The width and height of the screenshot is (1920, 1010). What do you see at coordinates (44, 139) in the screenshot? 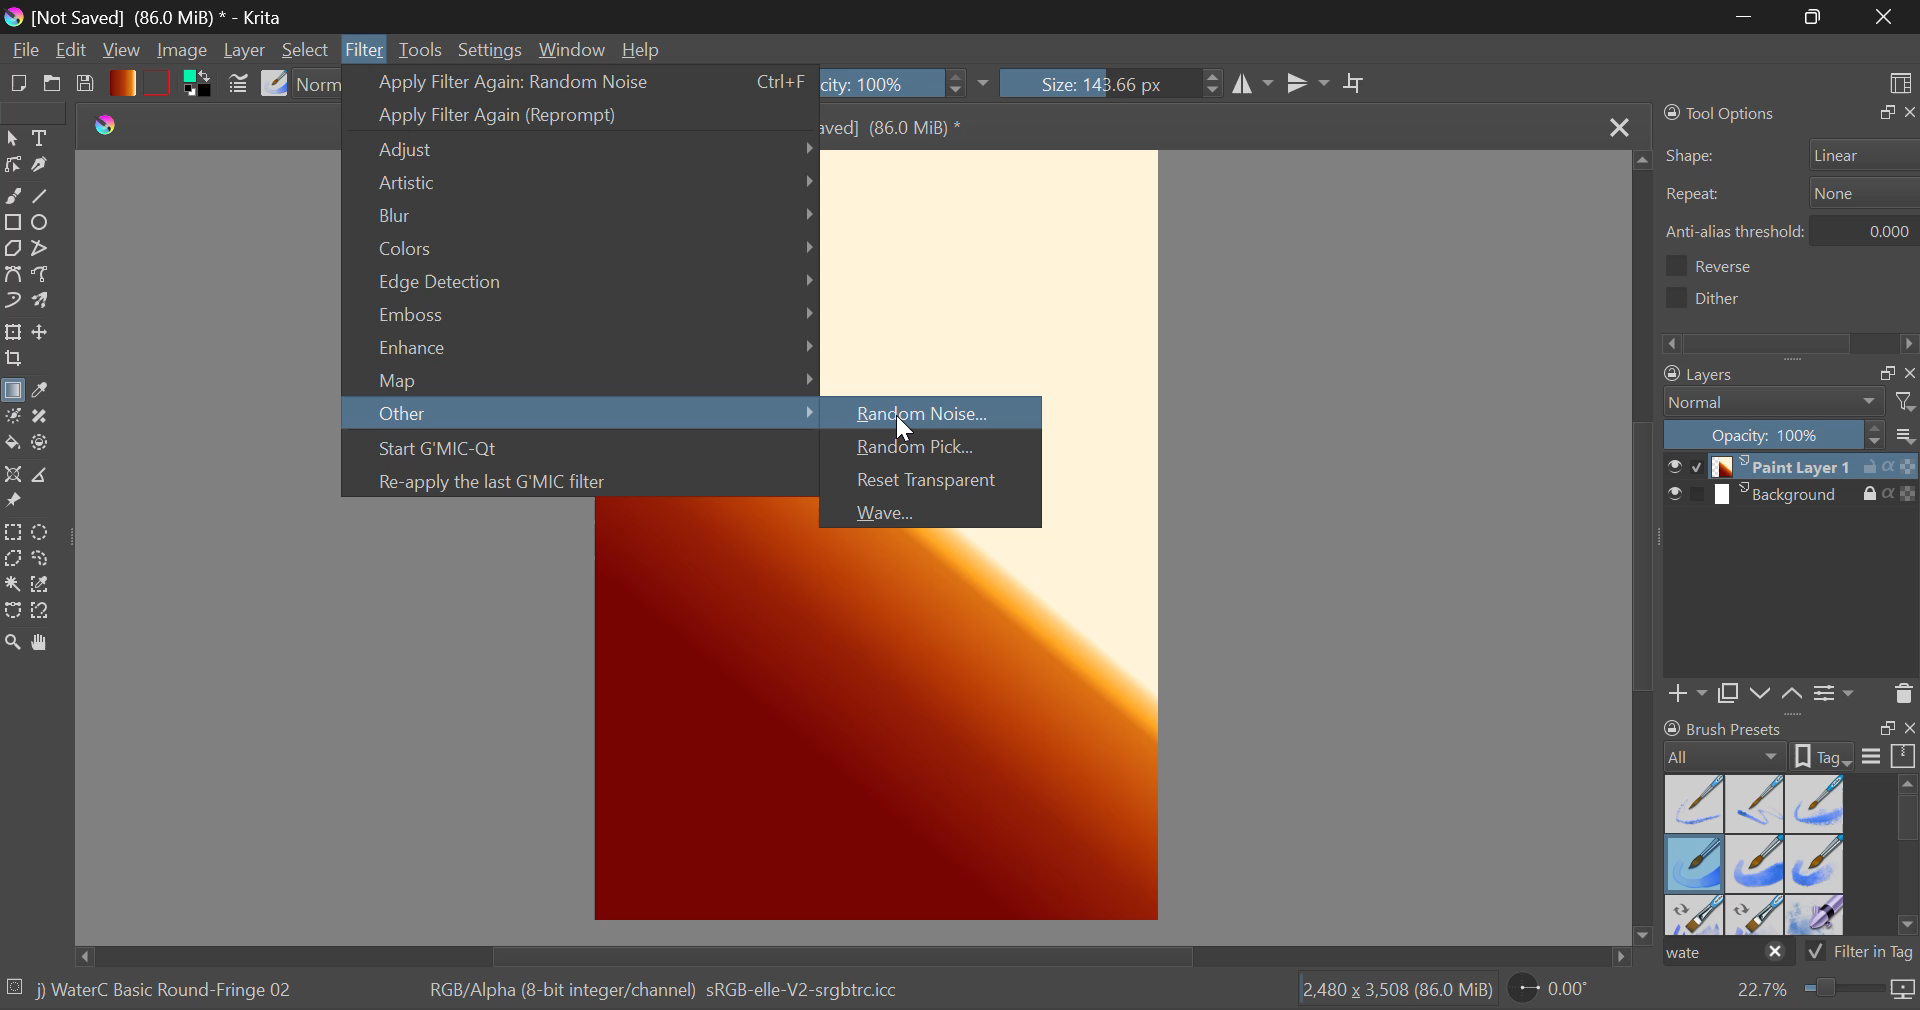
I see `Text` at bounding box center [44, 139].